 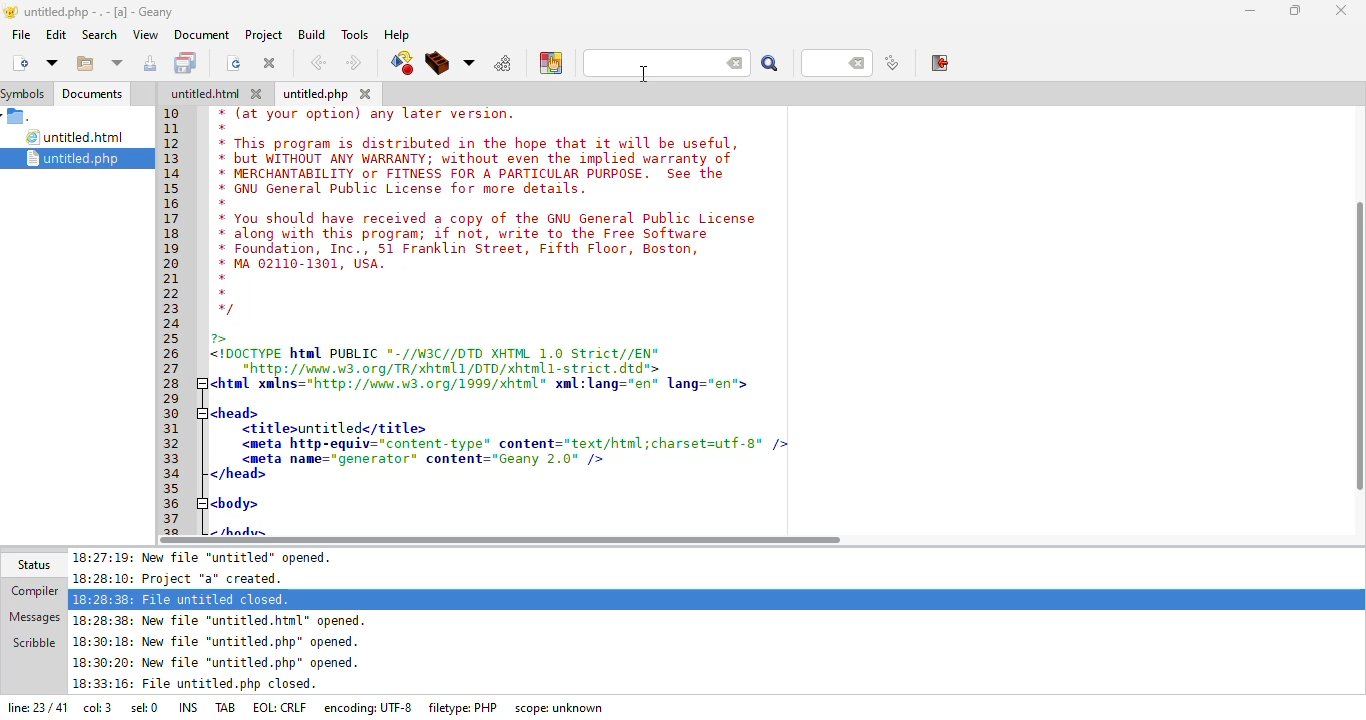 What do you see at coordinates (33, 641) in the screenshot?
I see `scribble` at bounding box center [33, 641].